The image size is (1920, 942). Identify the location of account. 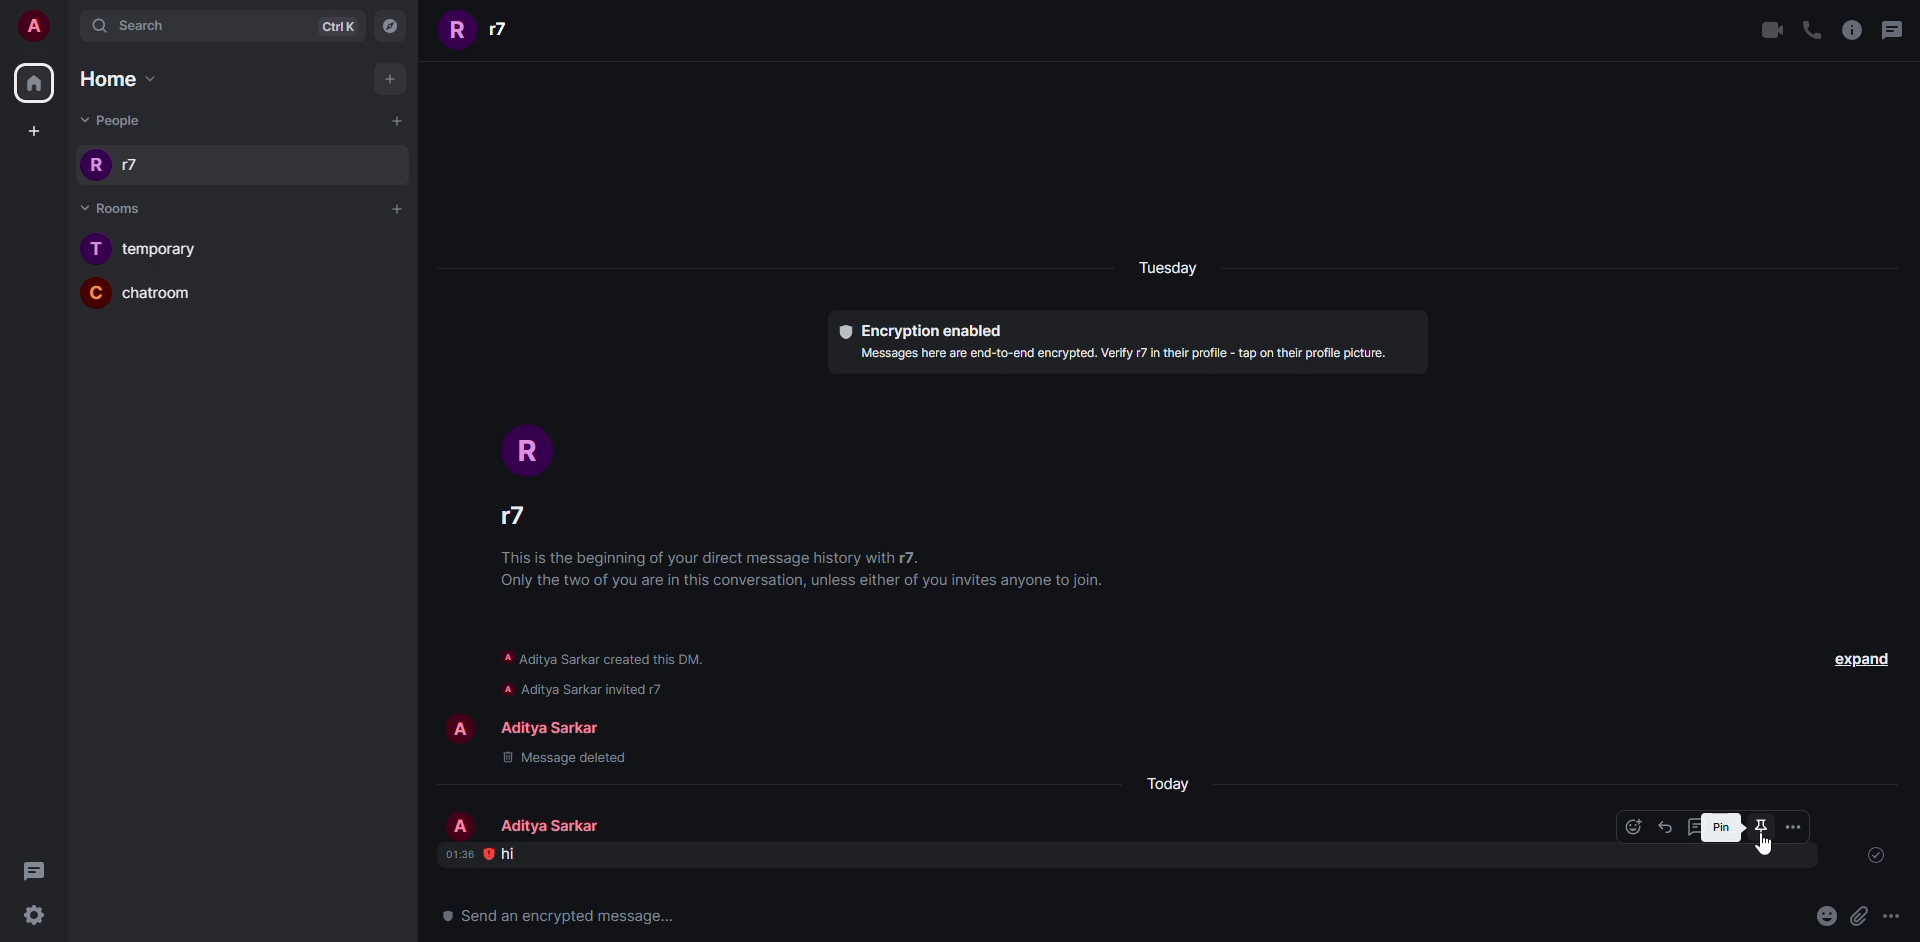
(31, 27).